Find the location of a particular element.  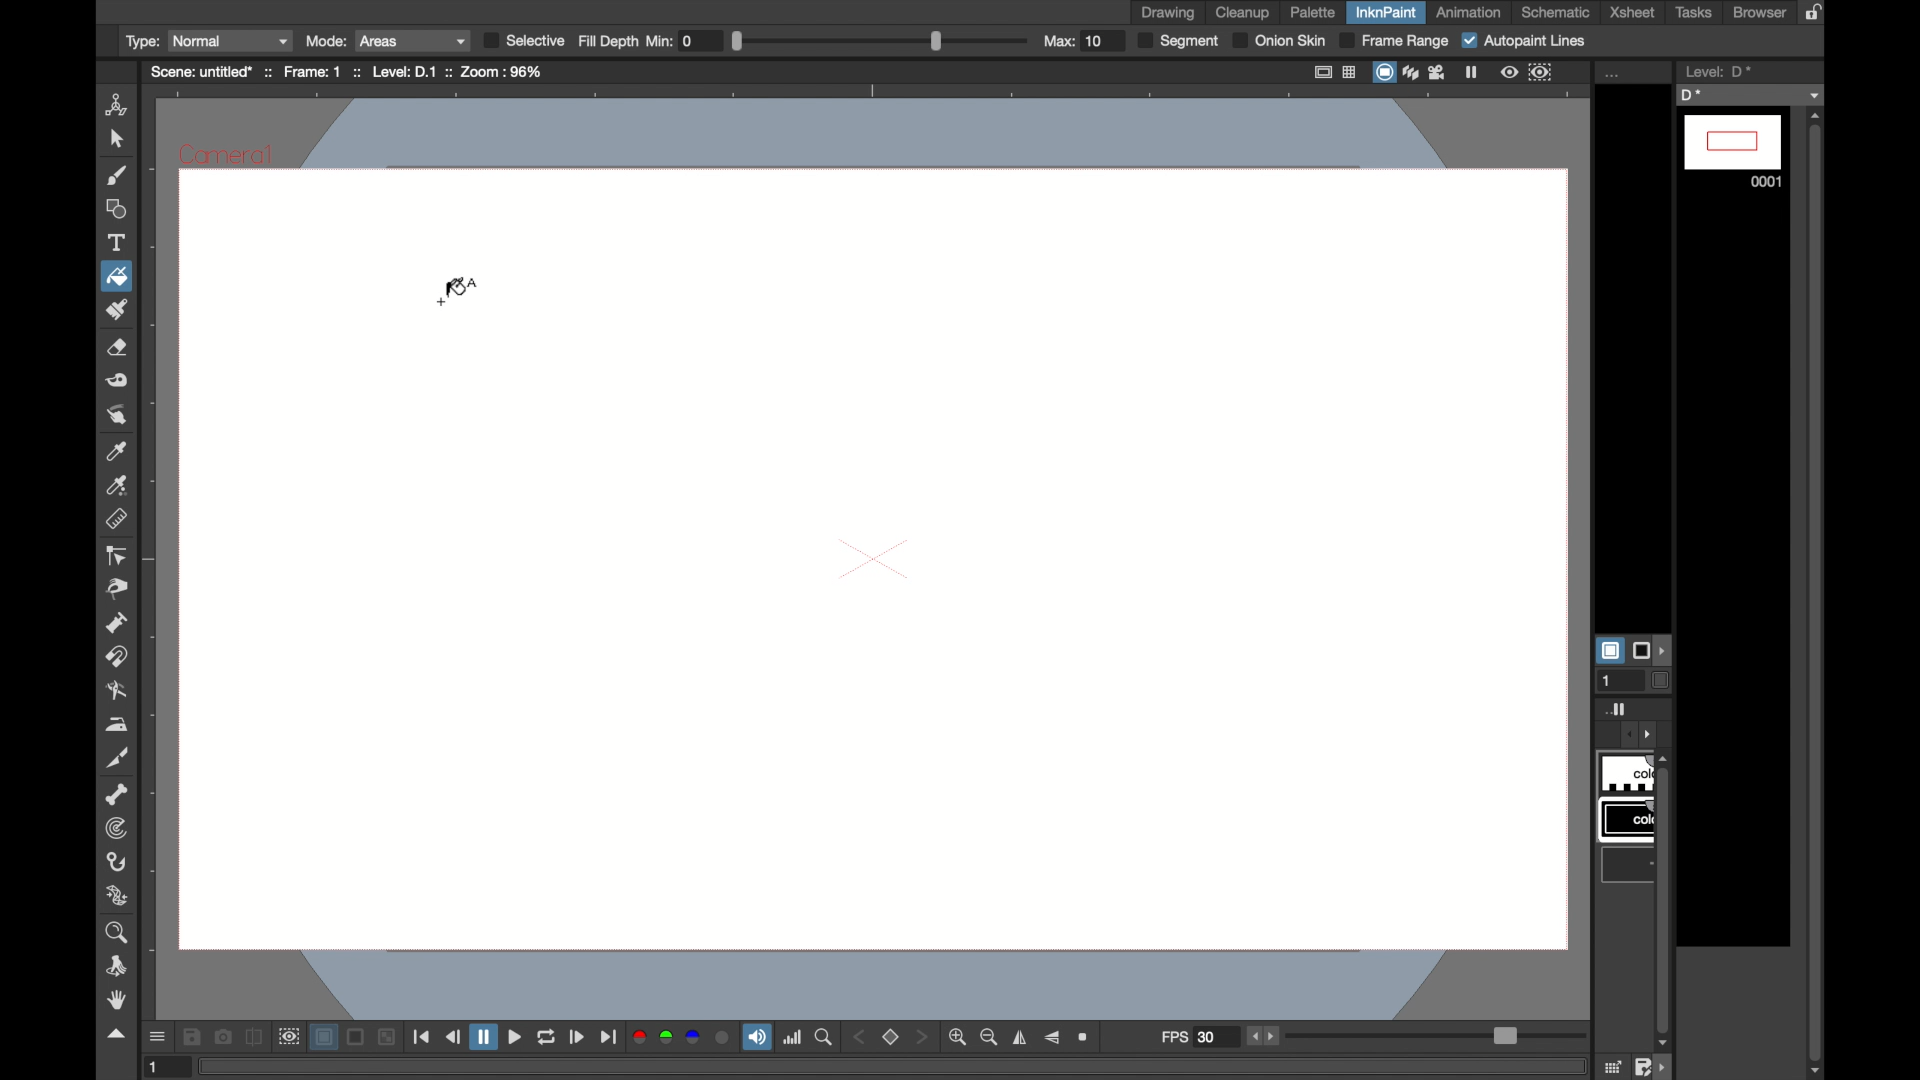

open gui is located at coordinates (160, 1037).